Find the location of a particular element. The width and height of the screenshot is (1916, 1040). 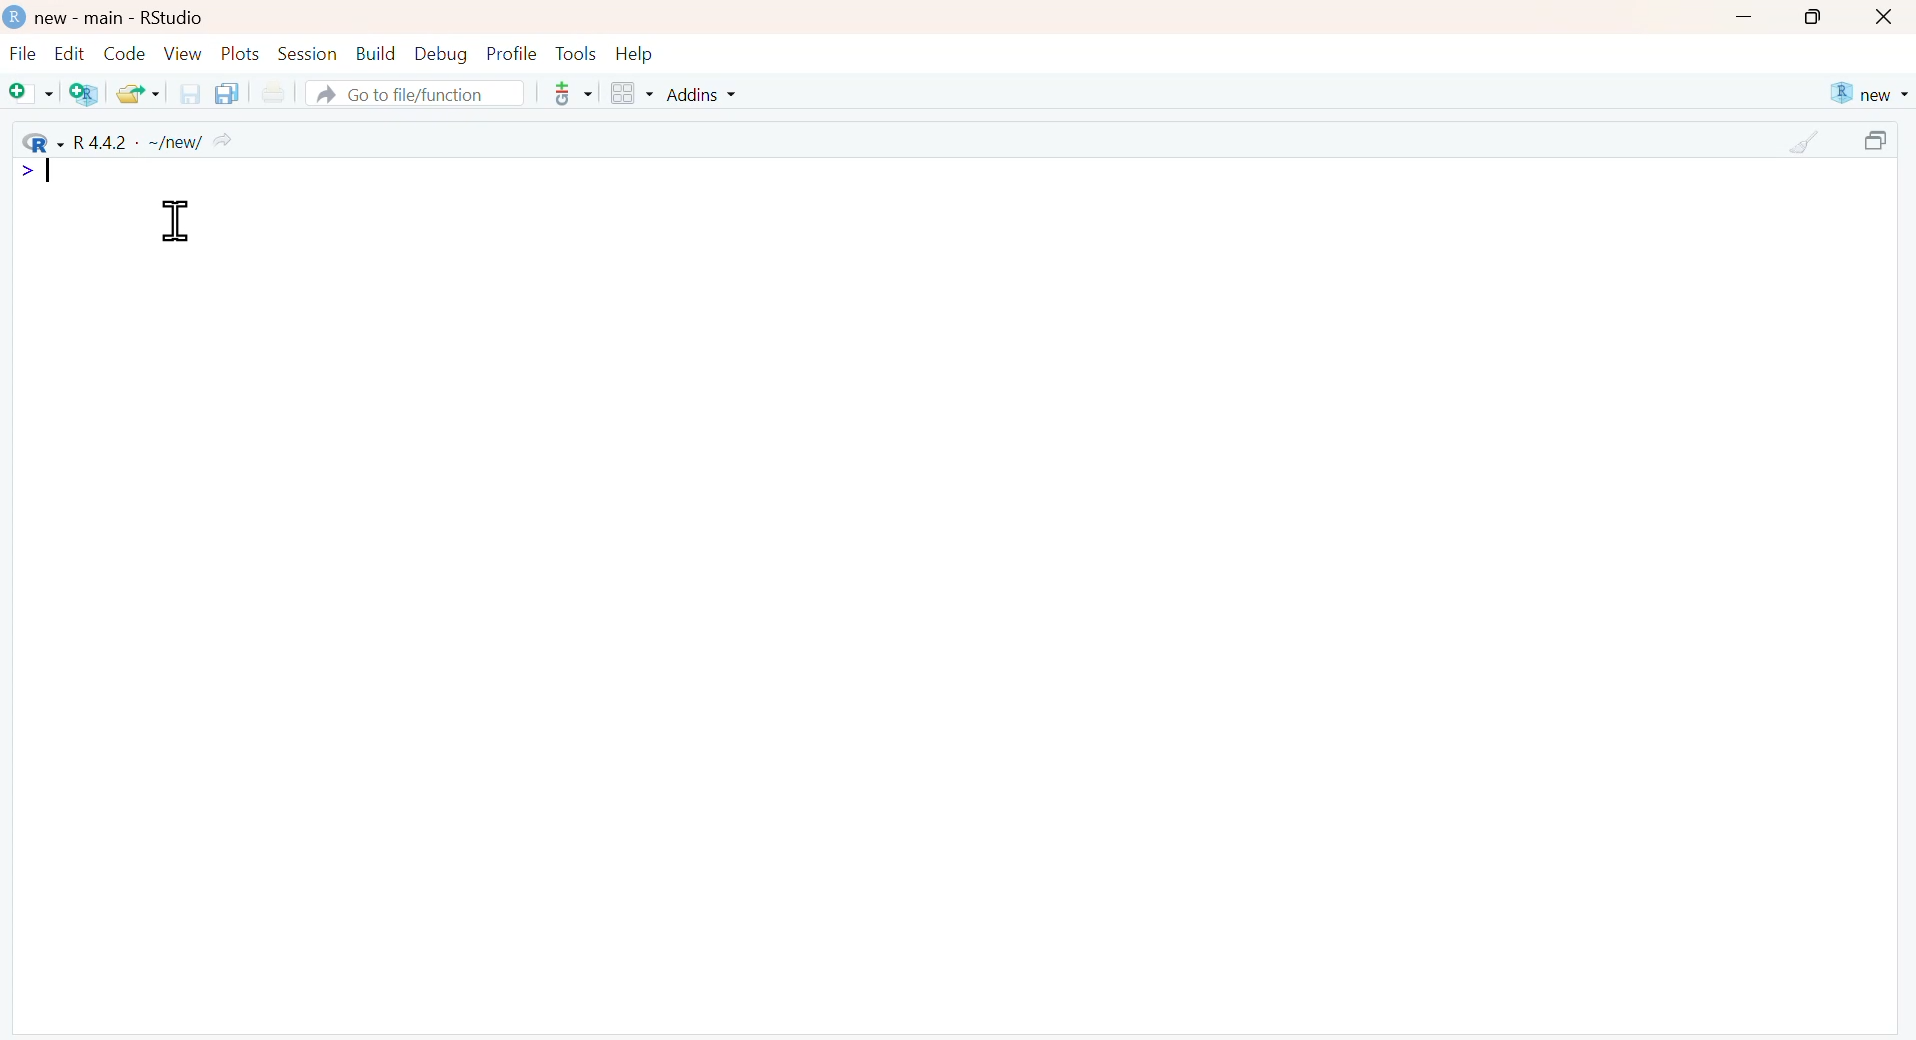

maximize is located at coordinates (1880, 143).